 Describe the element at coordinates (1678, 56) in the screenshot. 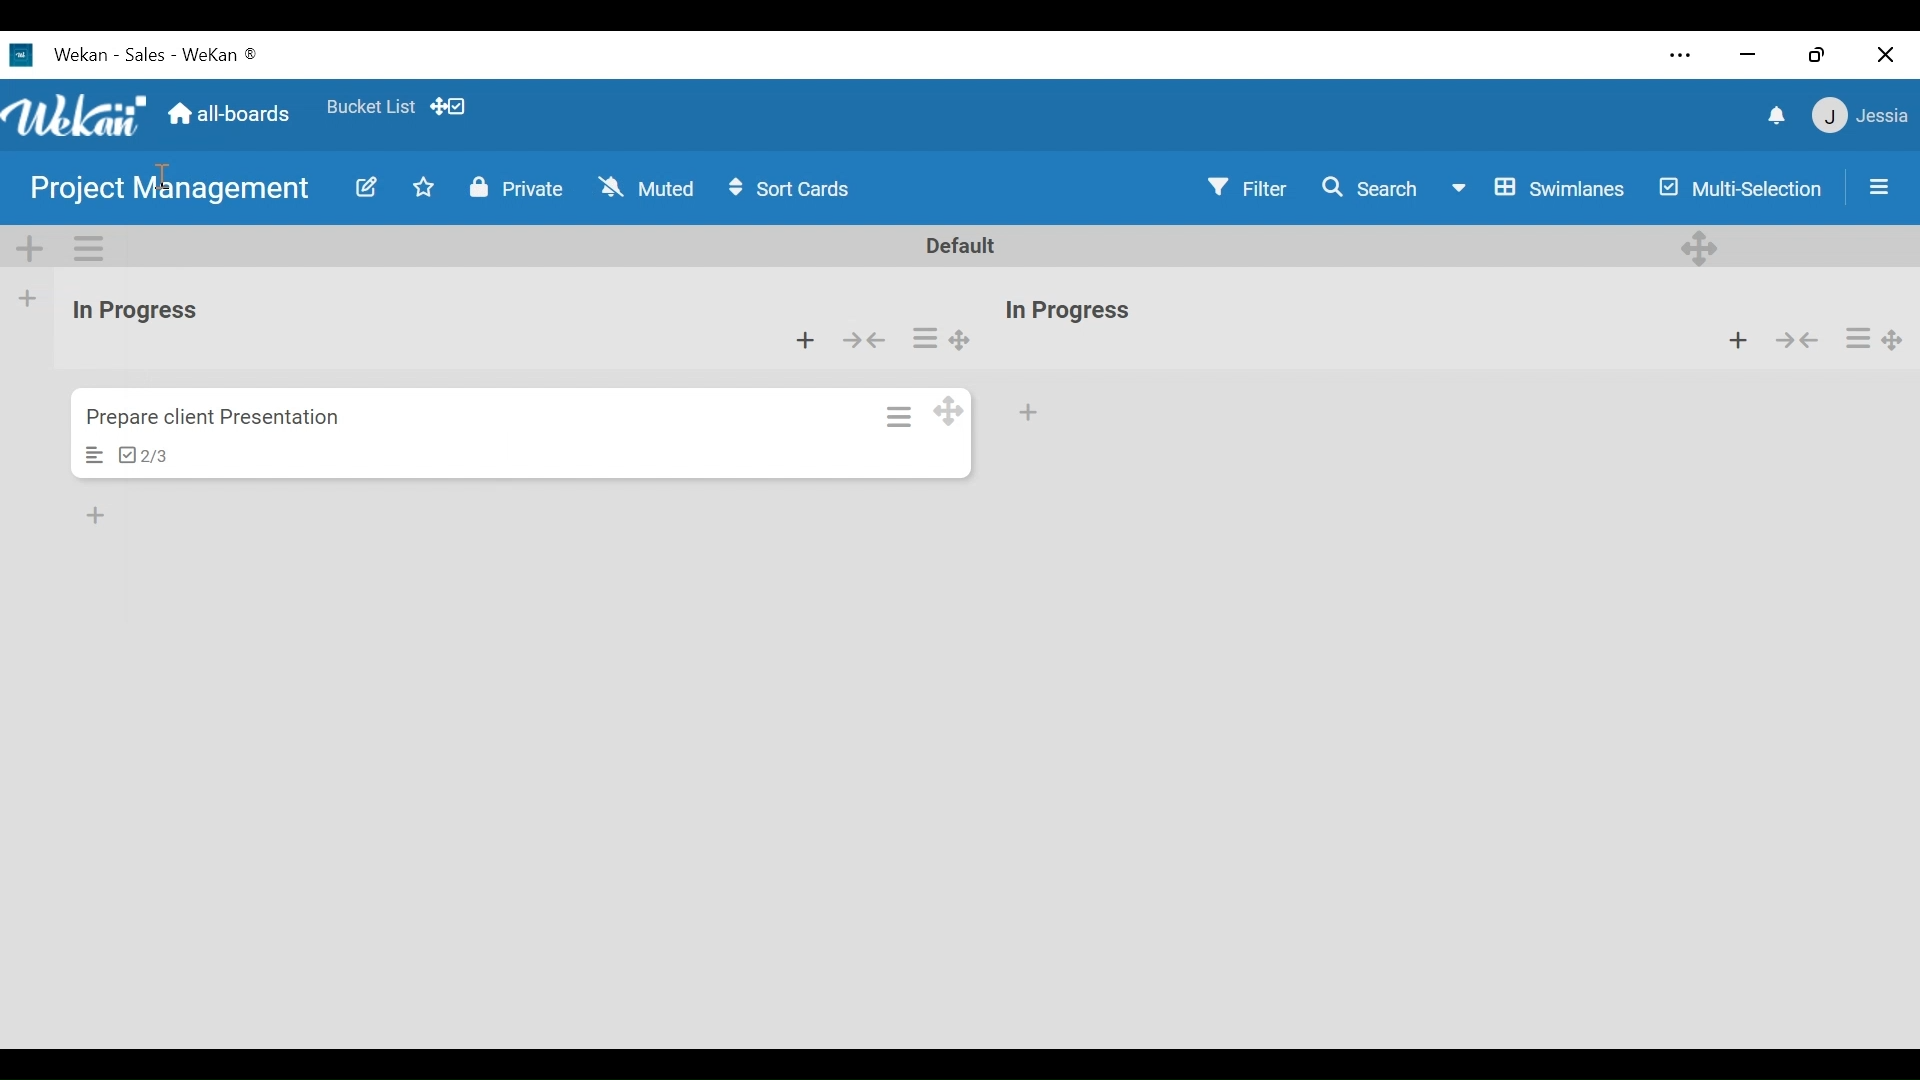

I see `settings and more` at that location.